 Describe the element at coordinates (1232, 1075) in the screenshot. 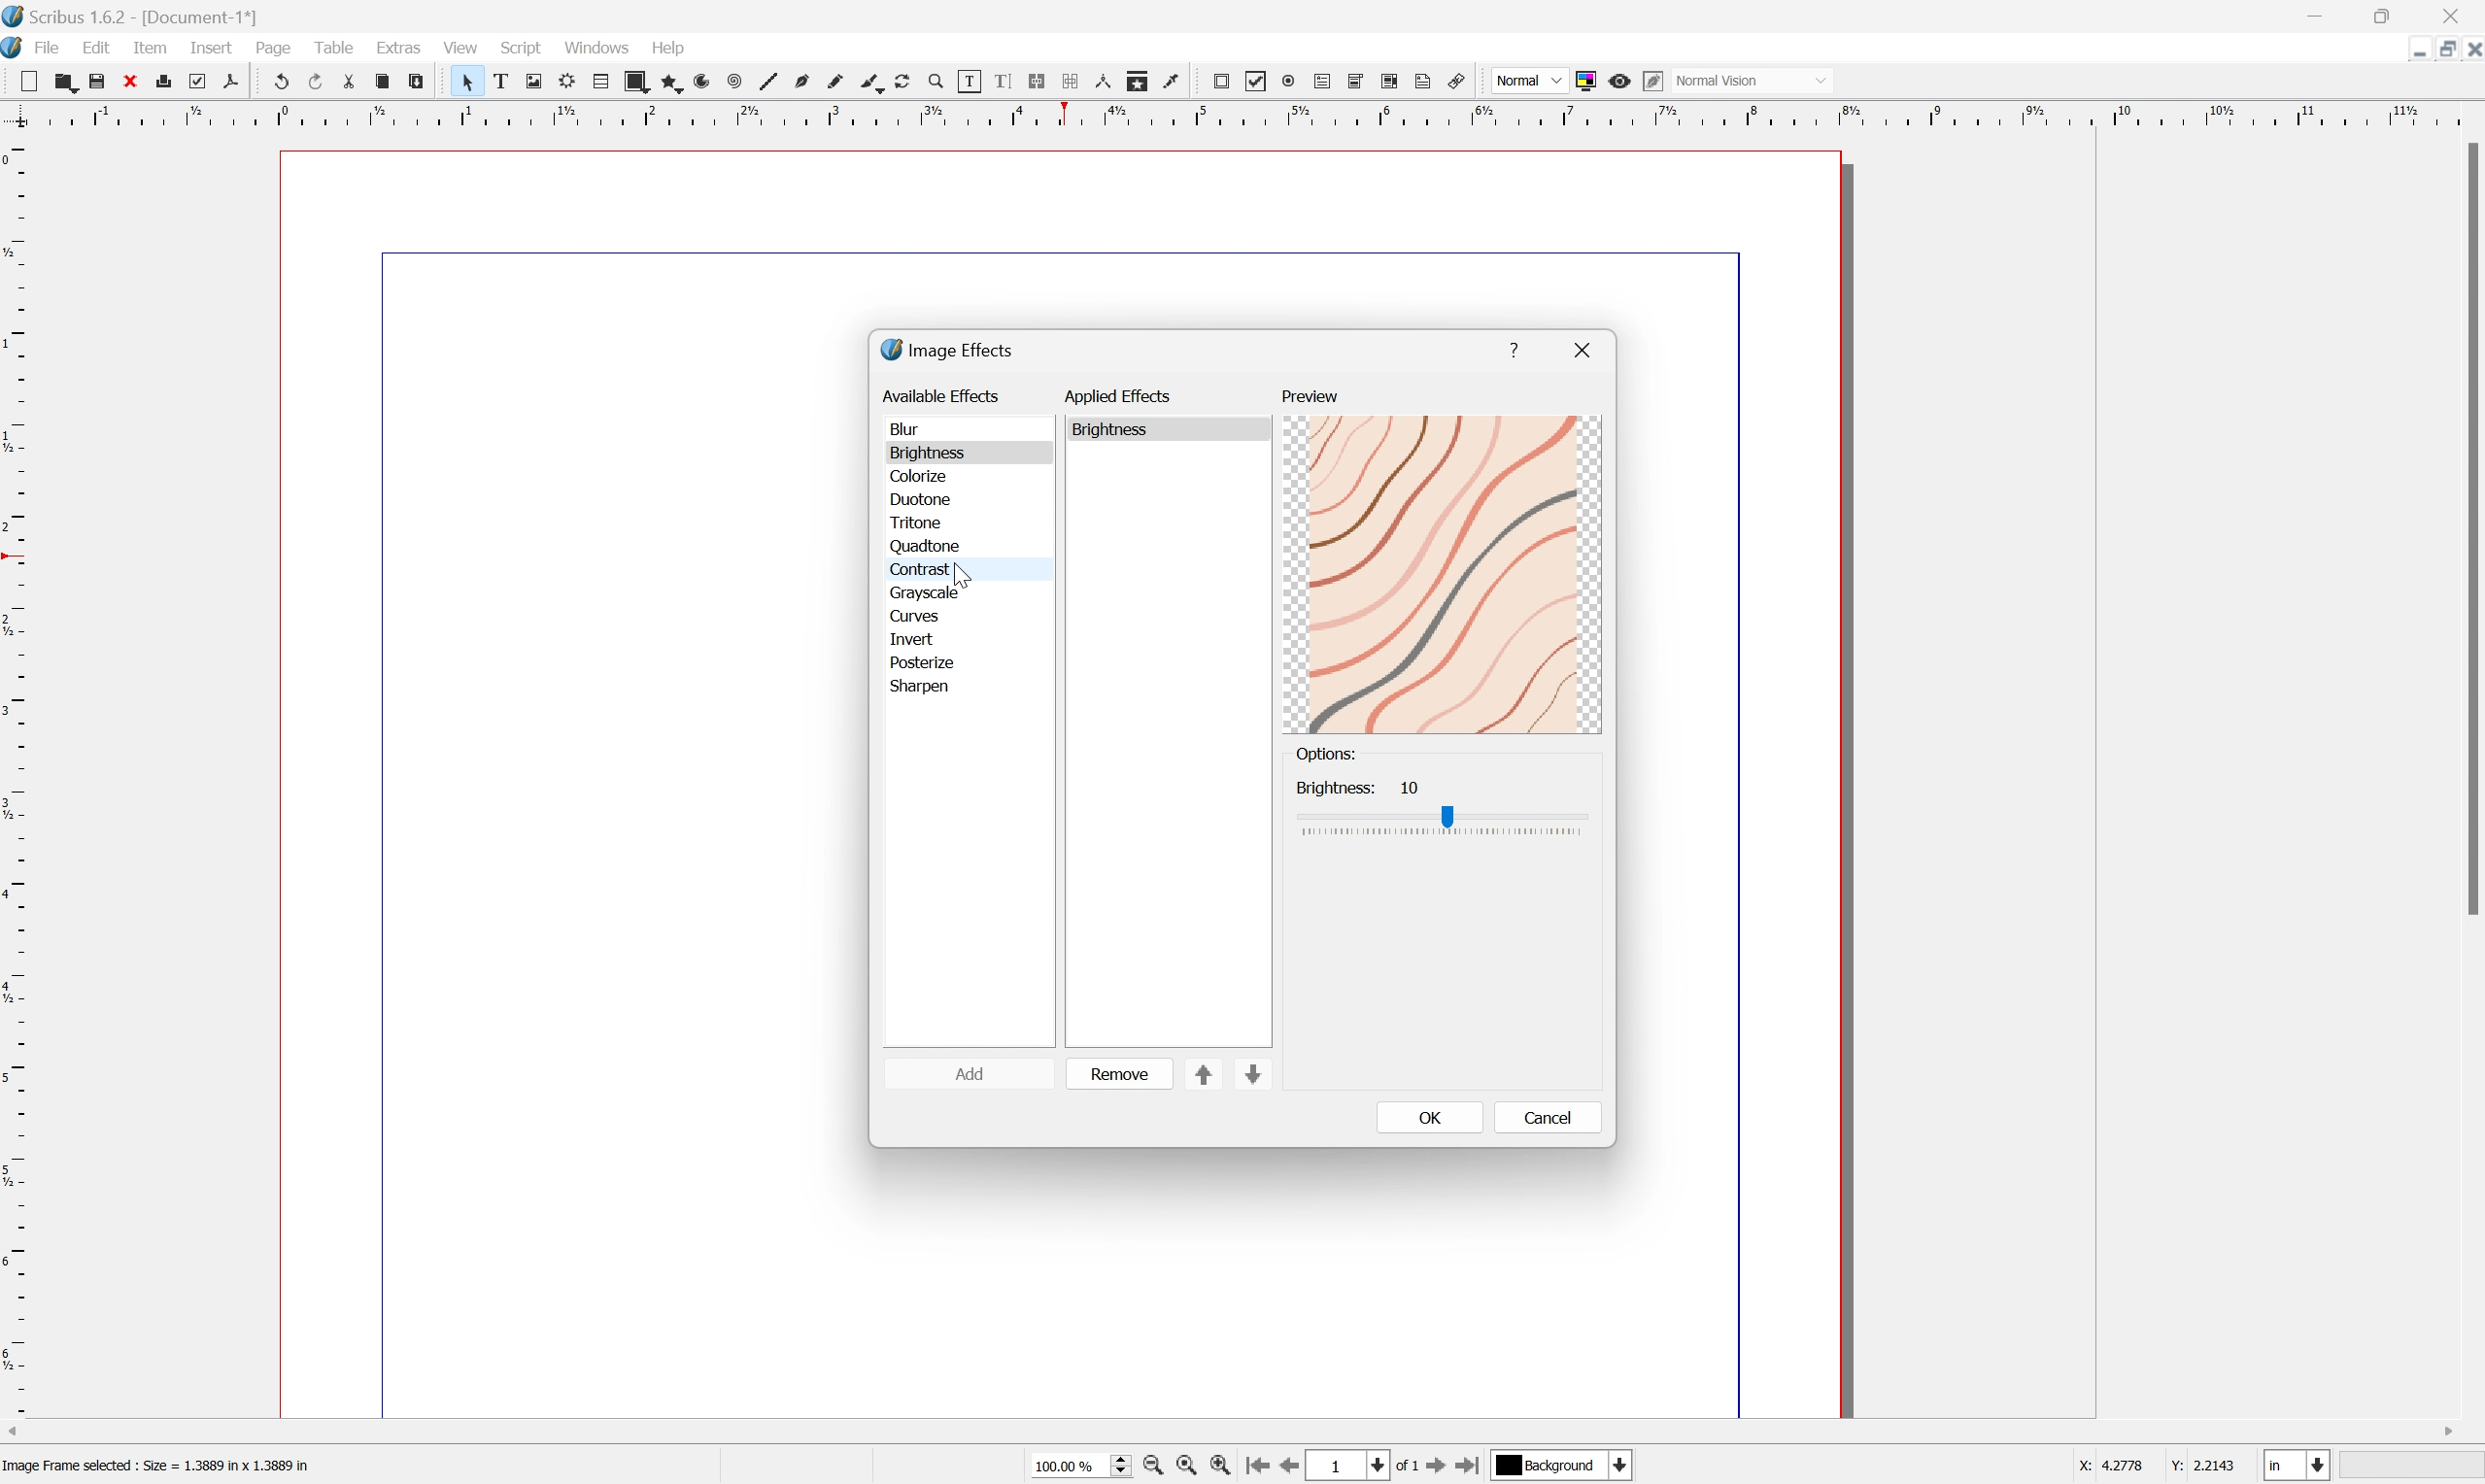

I see `sort` at that location.